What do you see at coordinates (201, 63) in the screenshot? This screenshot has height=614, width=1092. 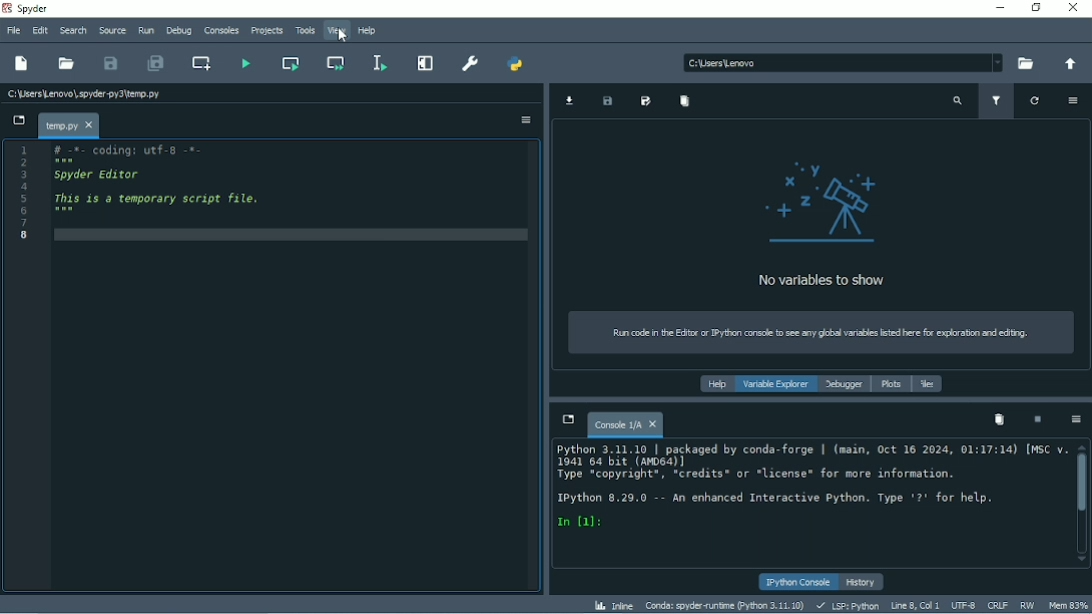 I see `Create new cell at the current line` at bounding box center [201, 63].